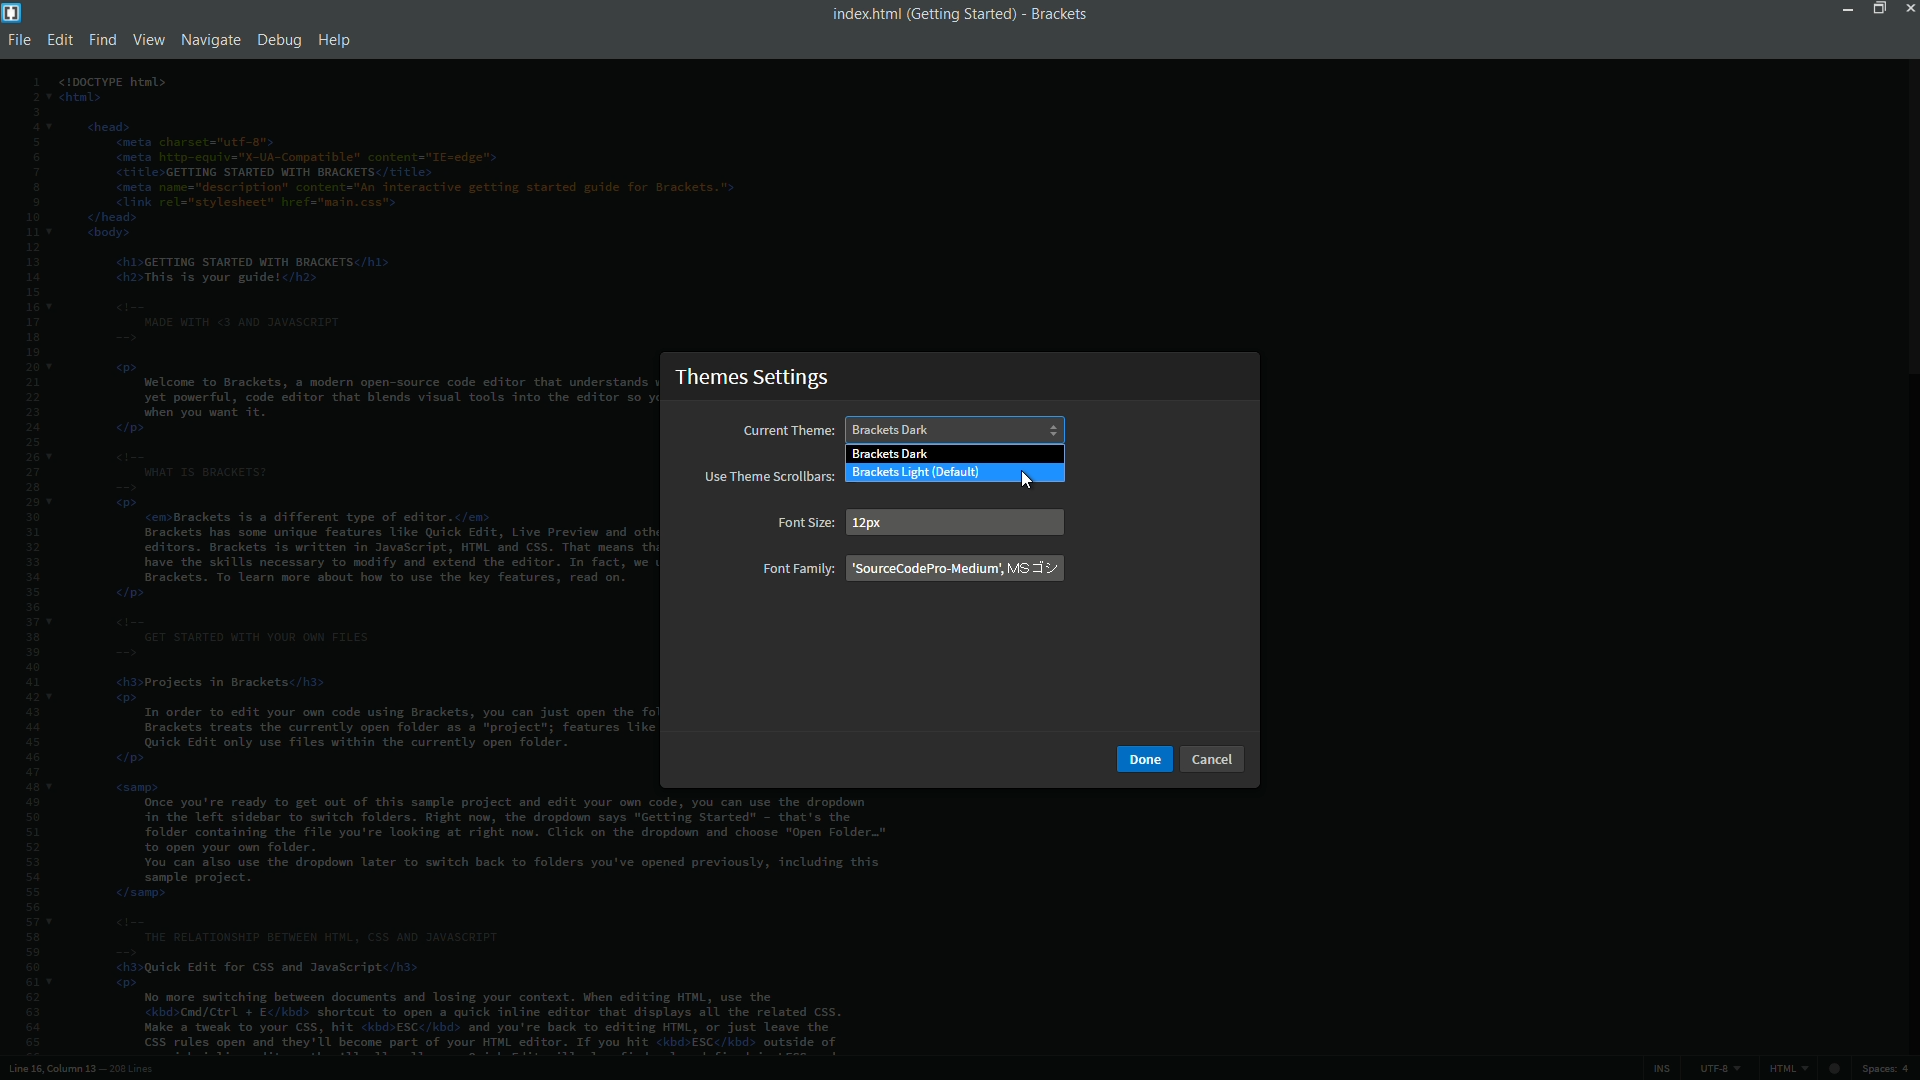 This screenshot has height=1080, width=1920. What do you see at coordinates (1659, 1070) in the screenshot?
I see `ins` at bounding box center [1659, 1070].